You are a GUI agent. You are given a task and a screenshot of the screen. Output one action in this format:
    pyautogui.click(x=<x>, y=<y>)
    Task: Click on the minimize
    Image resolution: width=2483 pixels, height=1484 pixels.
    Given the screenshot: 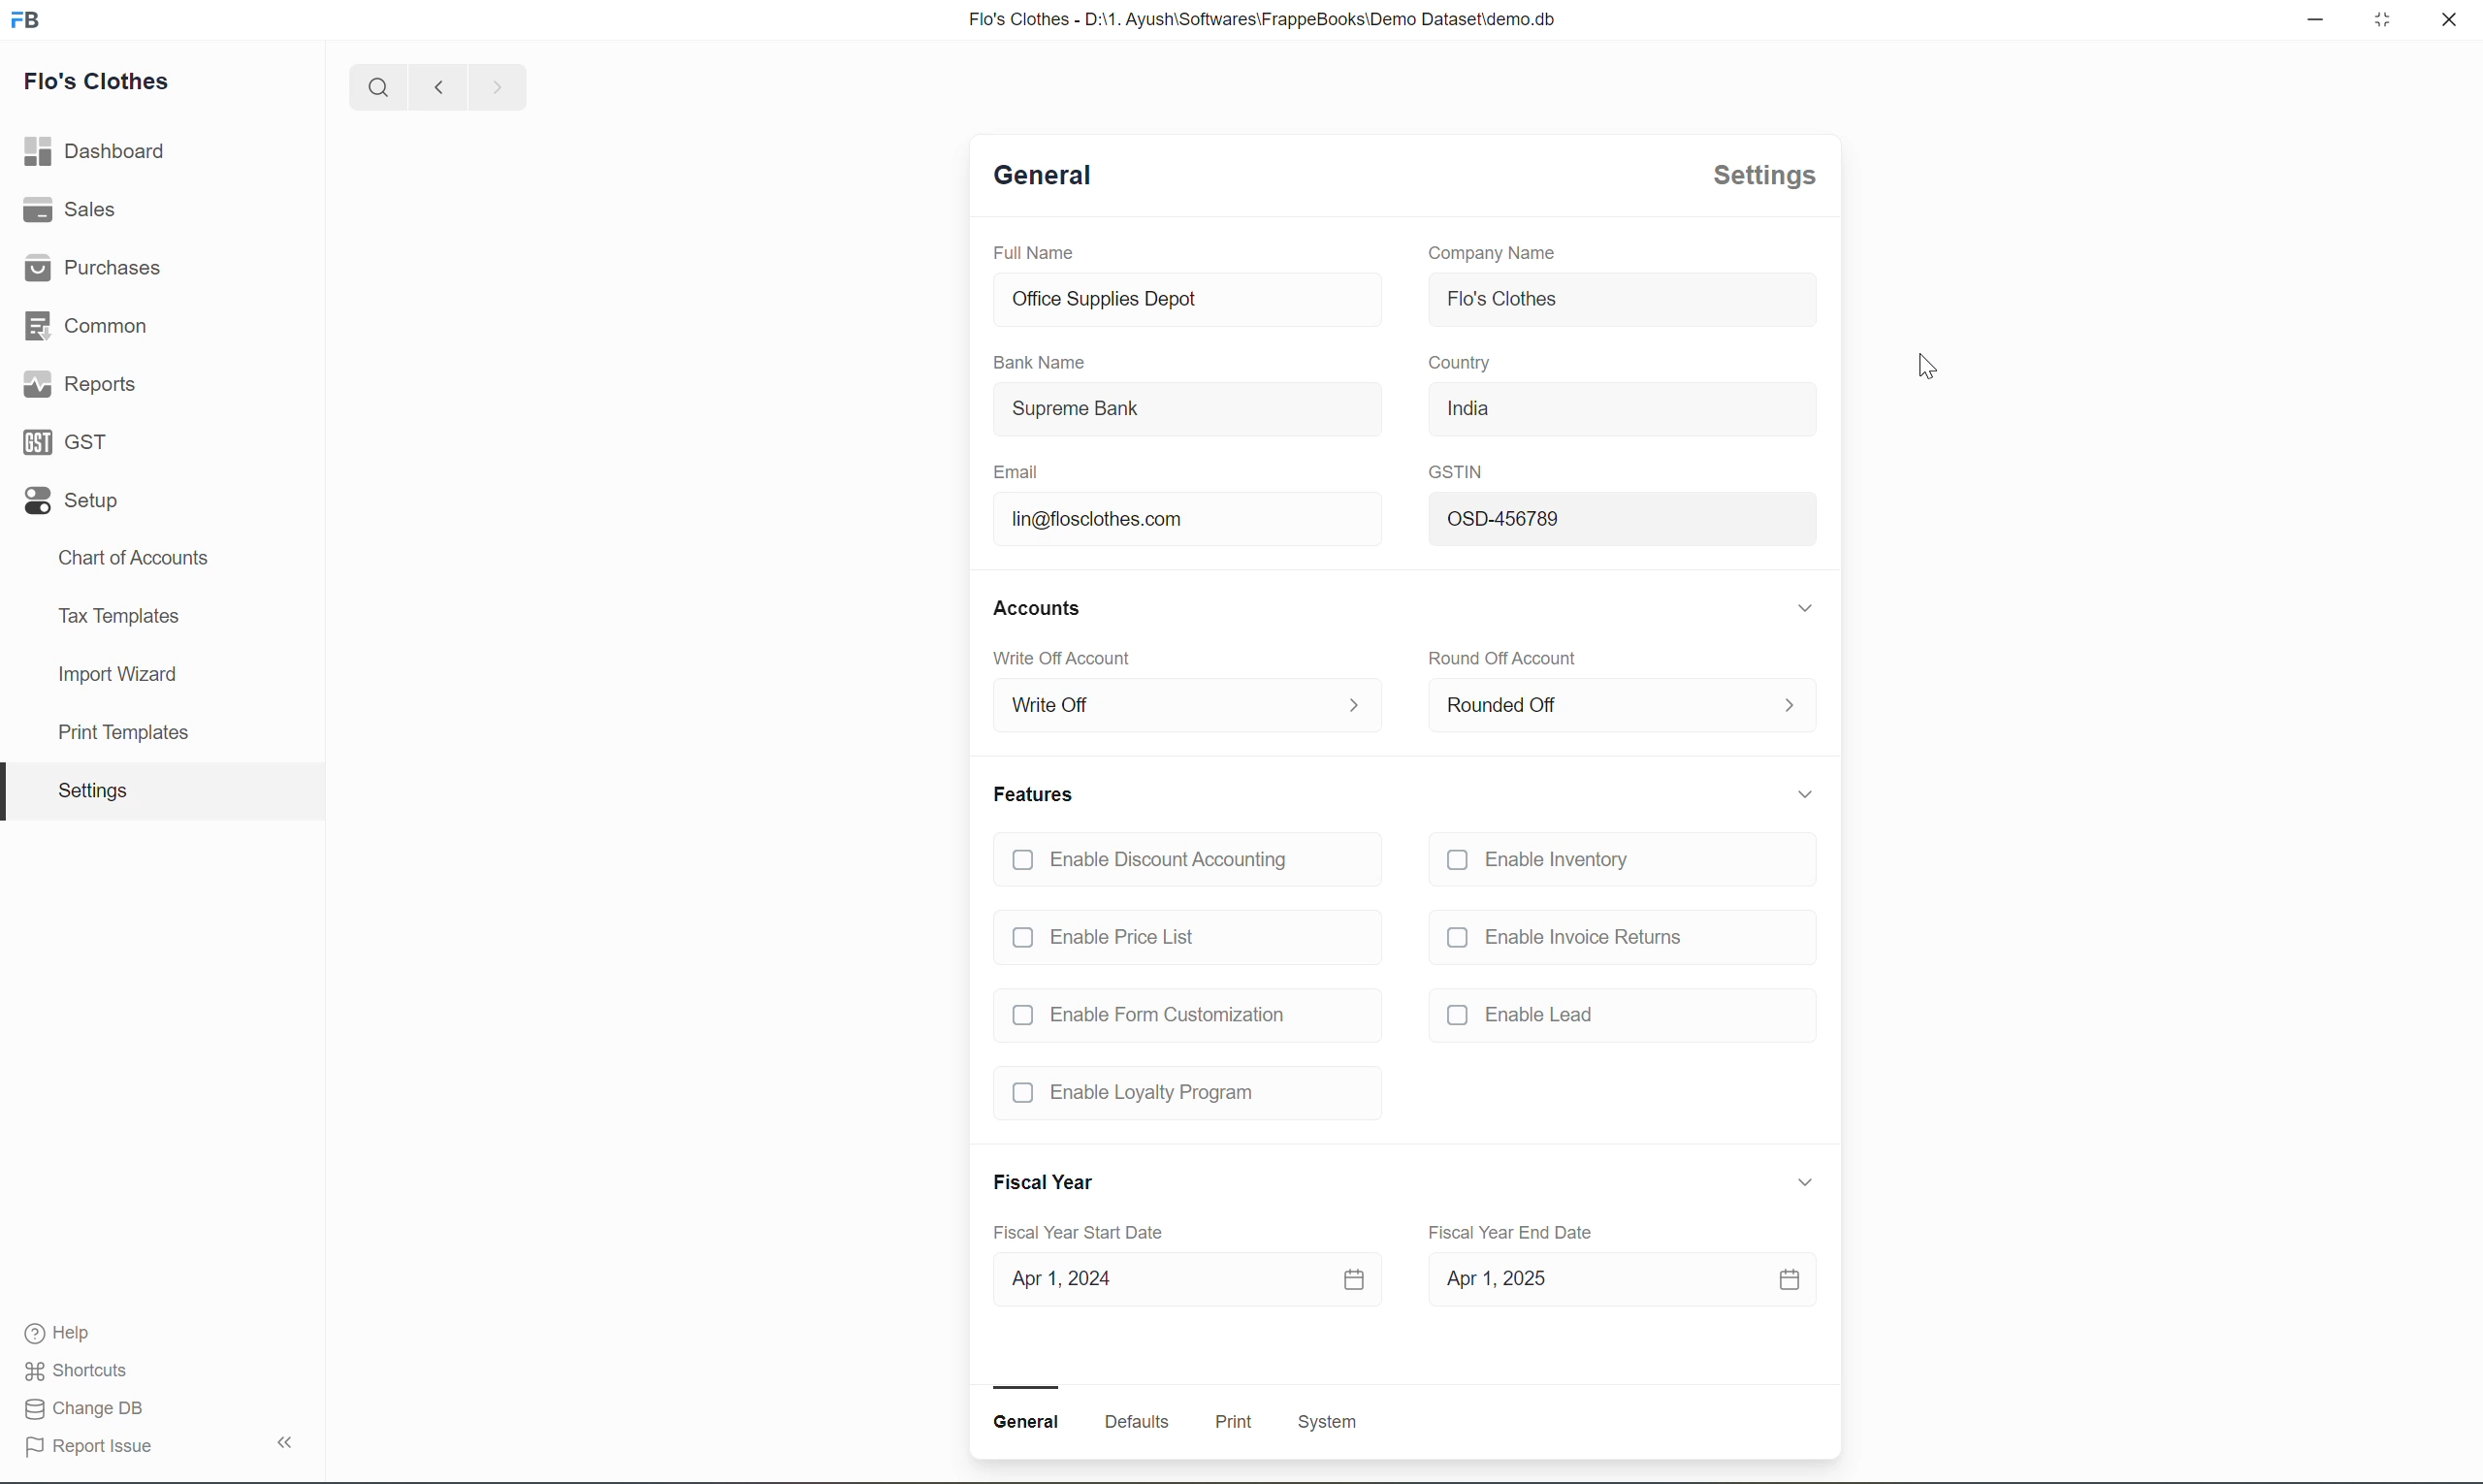 What is the action you would take?
    pyautogui.click(x=2316, y=19)
    